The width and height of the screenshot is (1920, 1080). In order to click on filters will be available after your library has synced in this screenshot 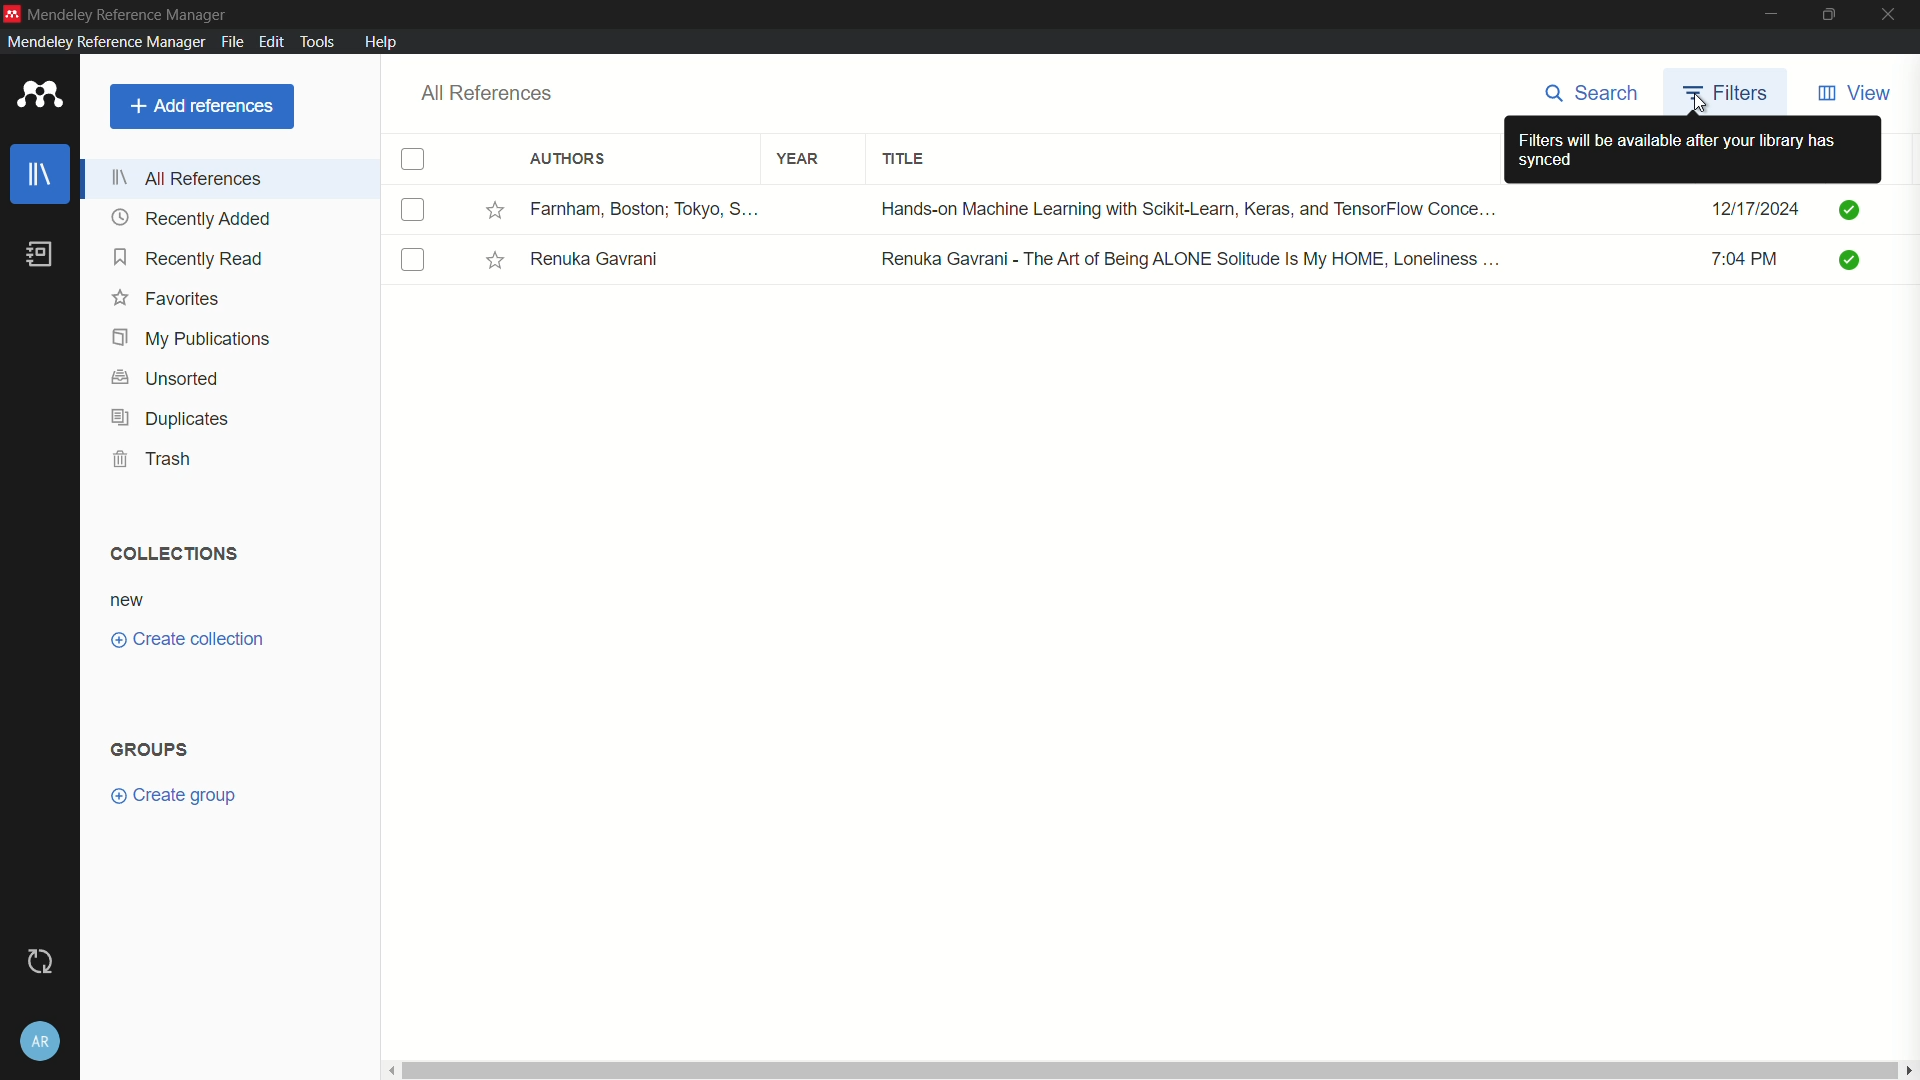, I will do `click(1694, 150)`.